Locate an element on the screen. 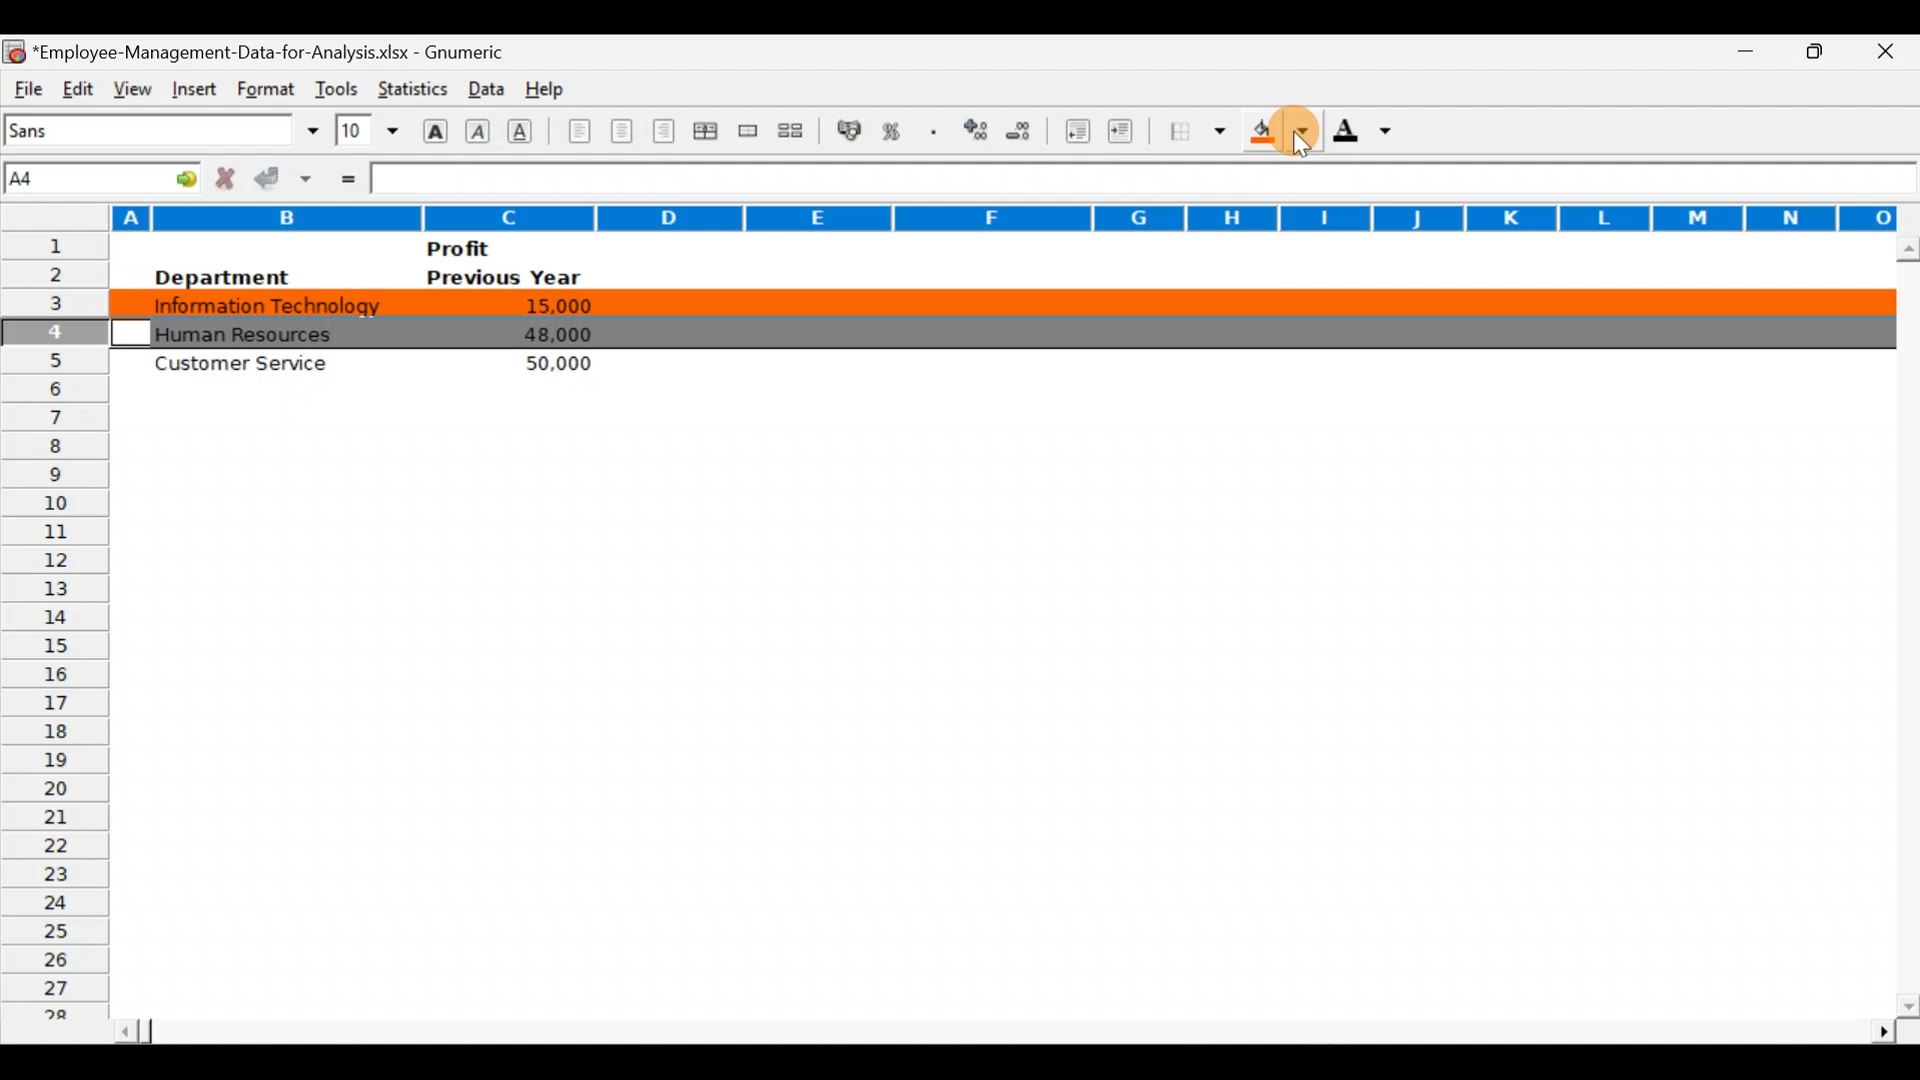  Help is located at coordinates (546, 85).